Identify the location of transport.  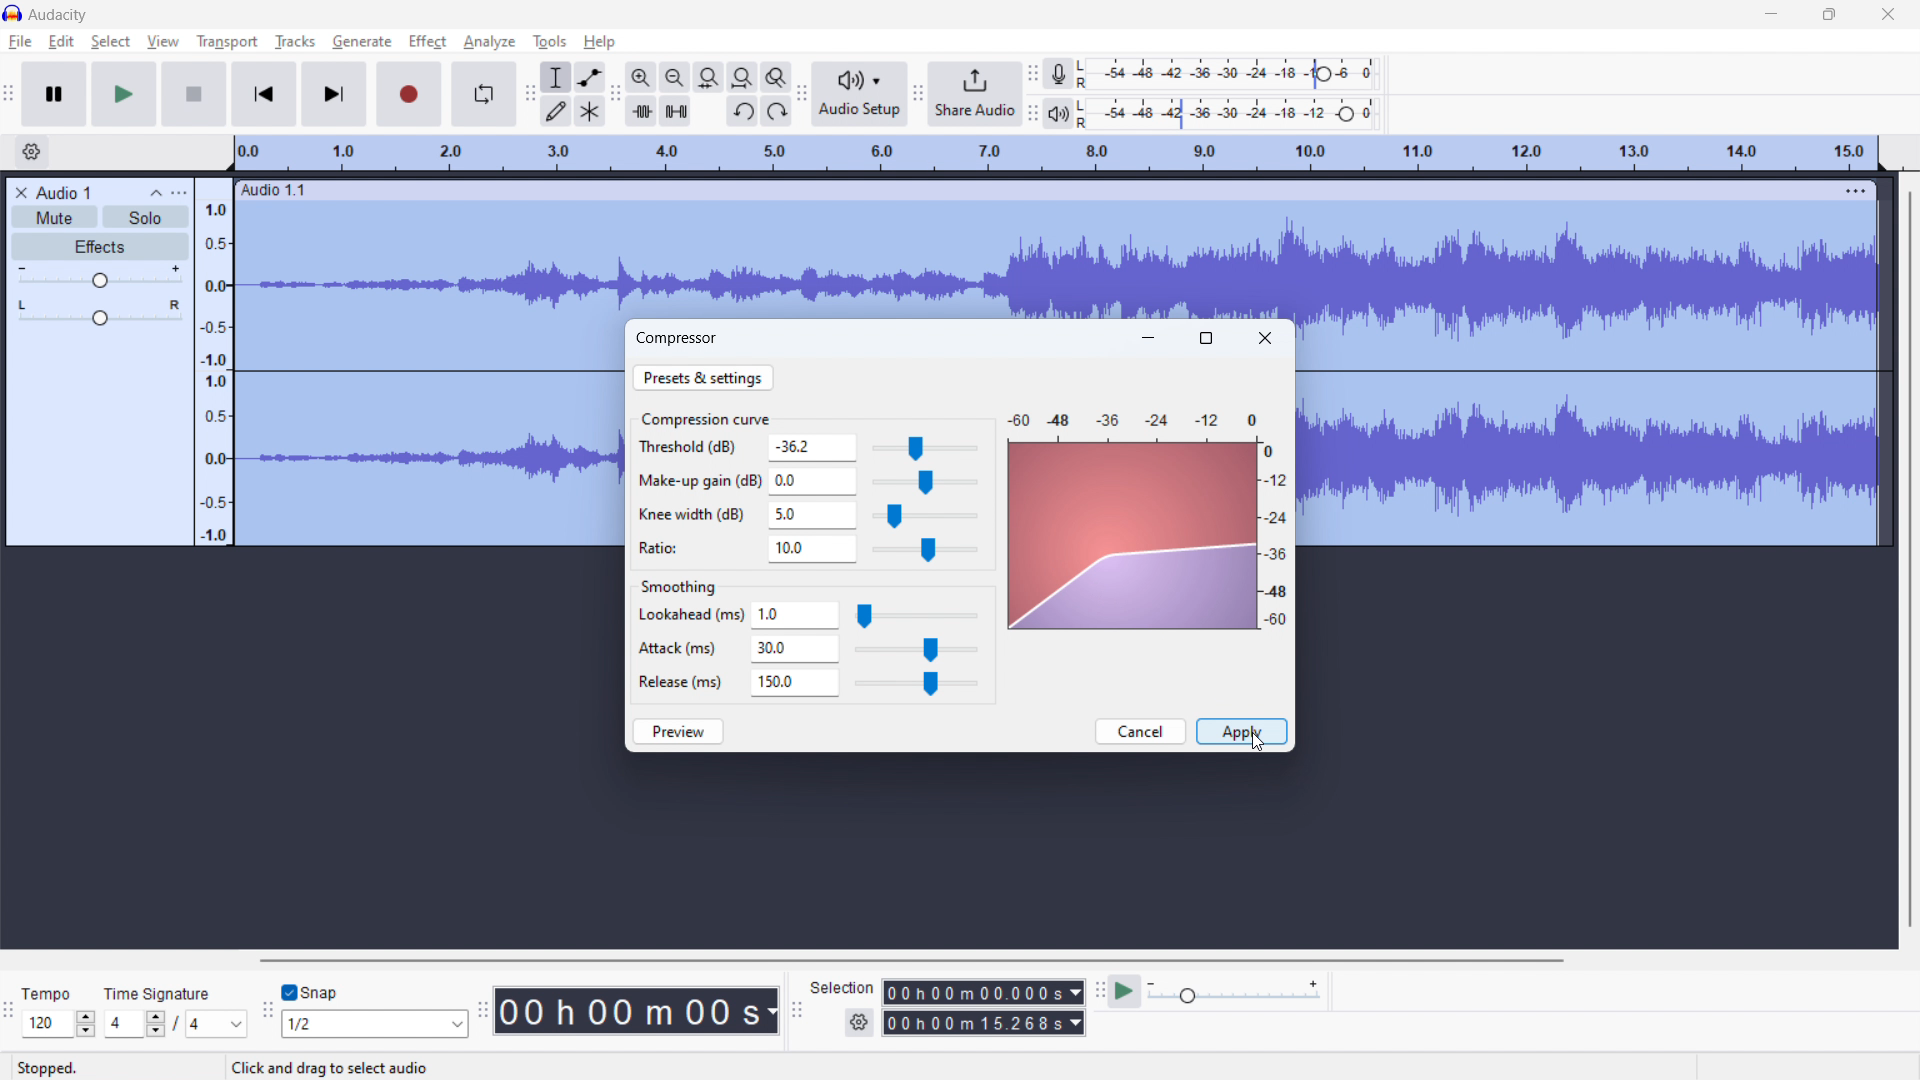
(227, 42).